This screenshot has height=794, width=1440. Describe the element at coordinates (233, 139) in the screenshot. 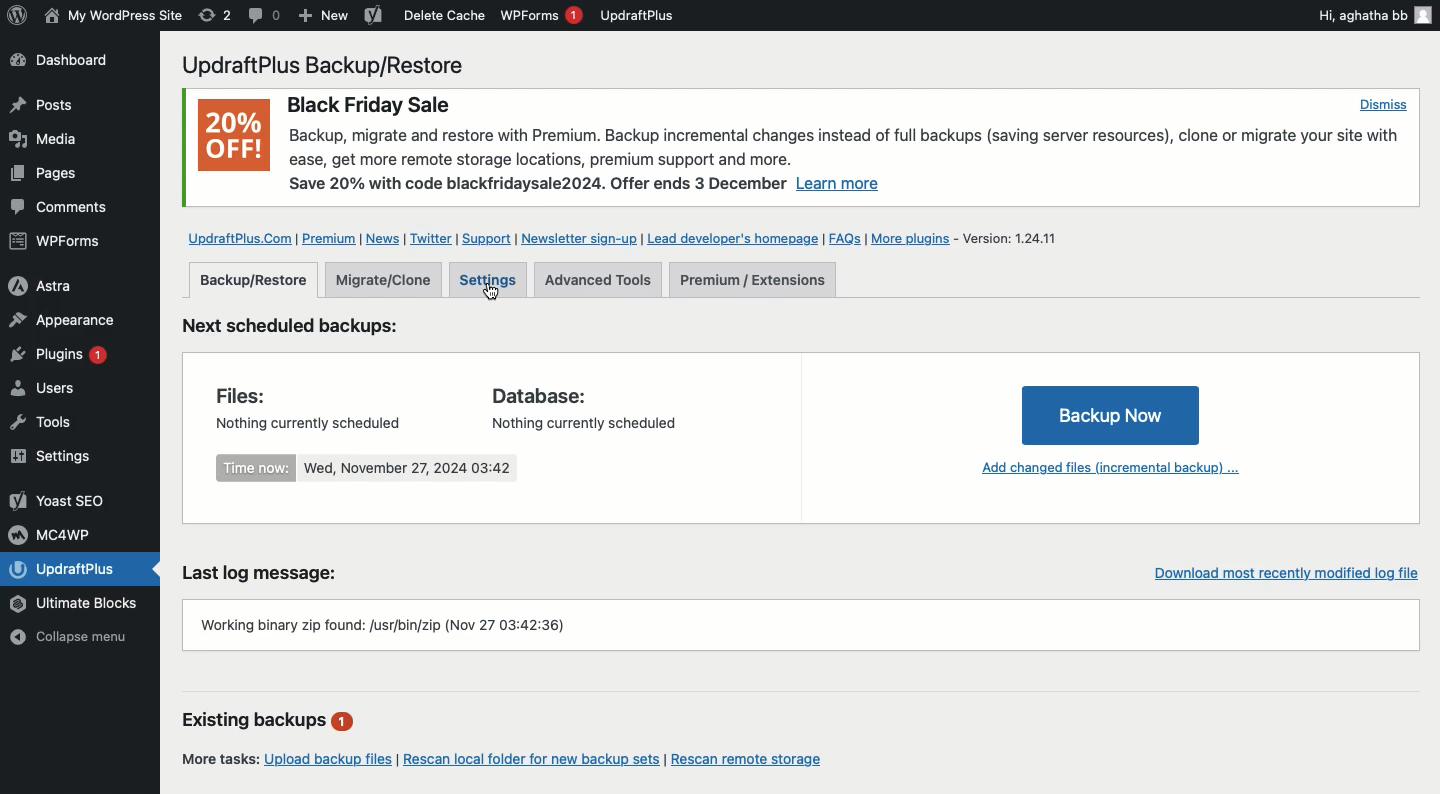

I see `20% OFF` at that location.